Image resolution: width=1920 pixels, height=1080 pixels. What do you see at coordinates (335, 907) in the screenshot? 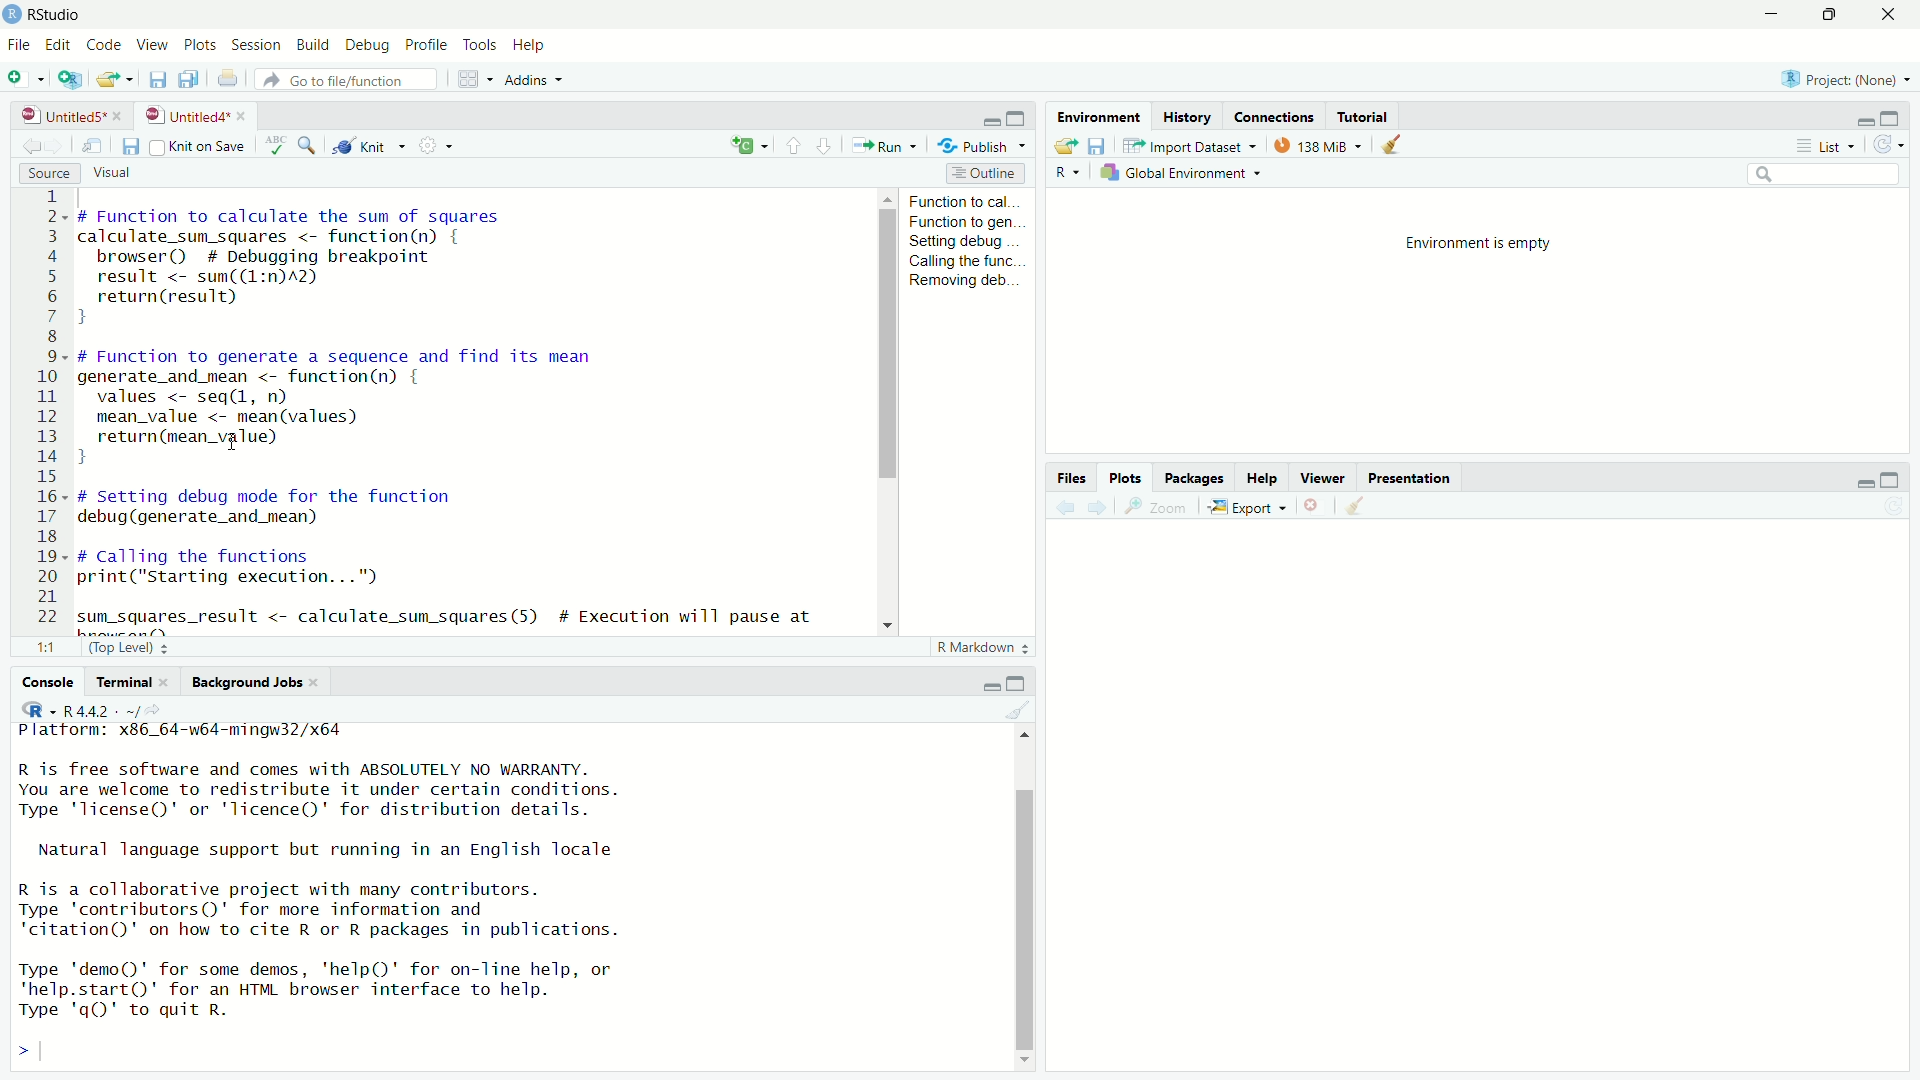
I see `R is a collaborative project with many contributors.
Type 'contributors()' for more information and
"citation()' on how to cite R or R packages in publications.` at bounding box center [335, 907].